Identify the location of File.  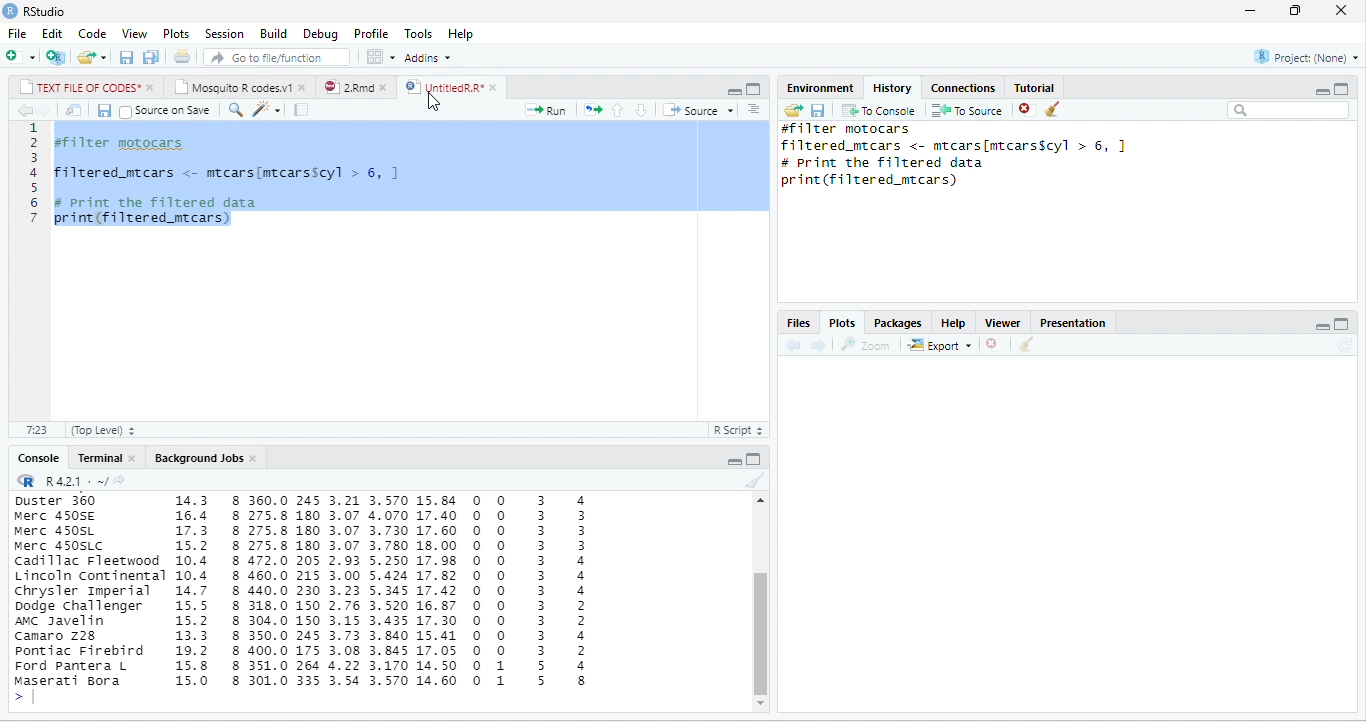
(17, 33).